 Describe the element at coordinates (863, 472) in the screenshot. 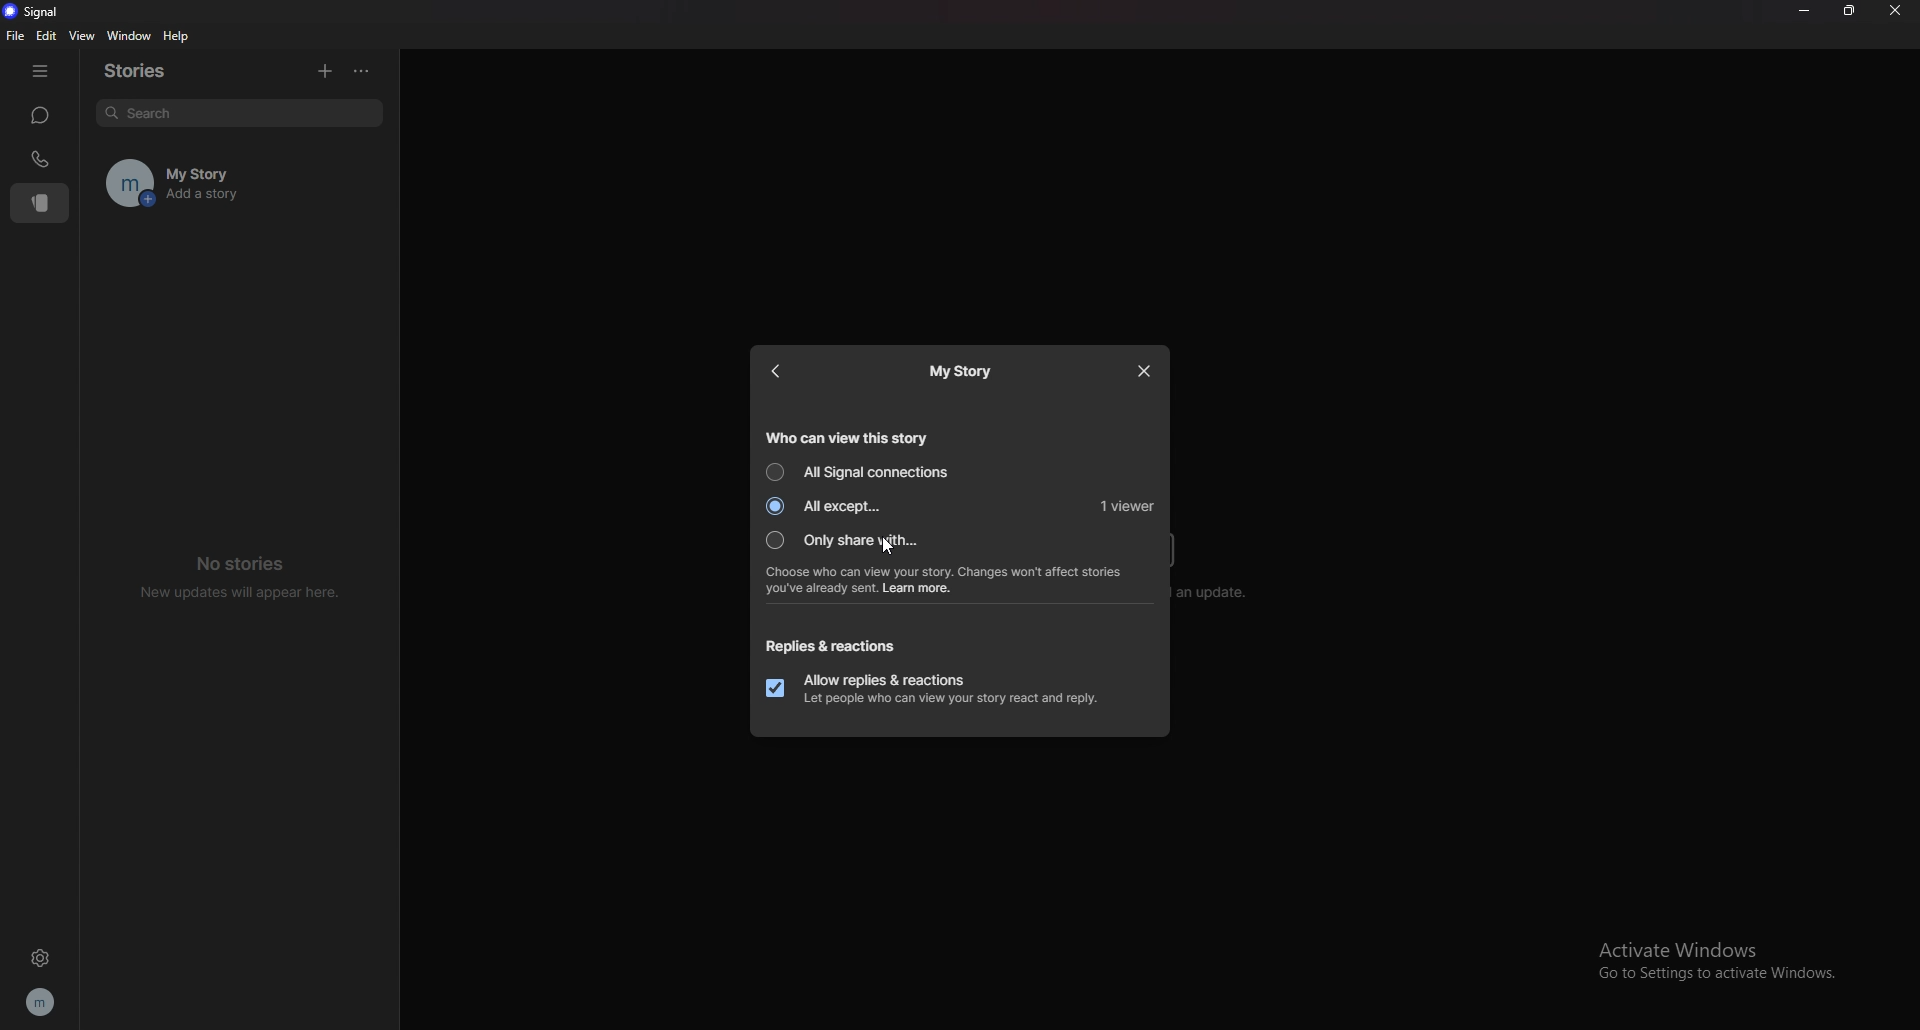

I see `all signal connections` at that location.